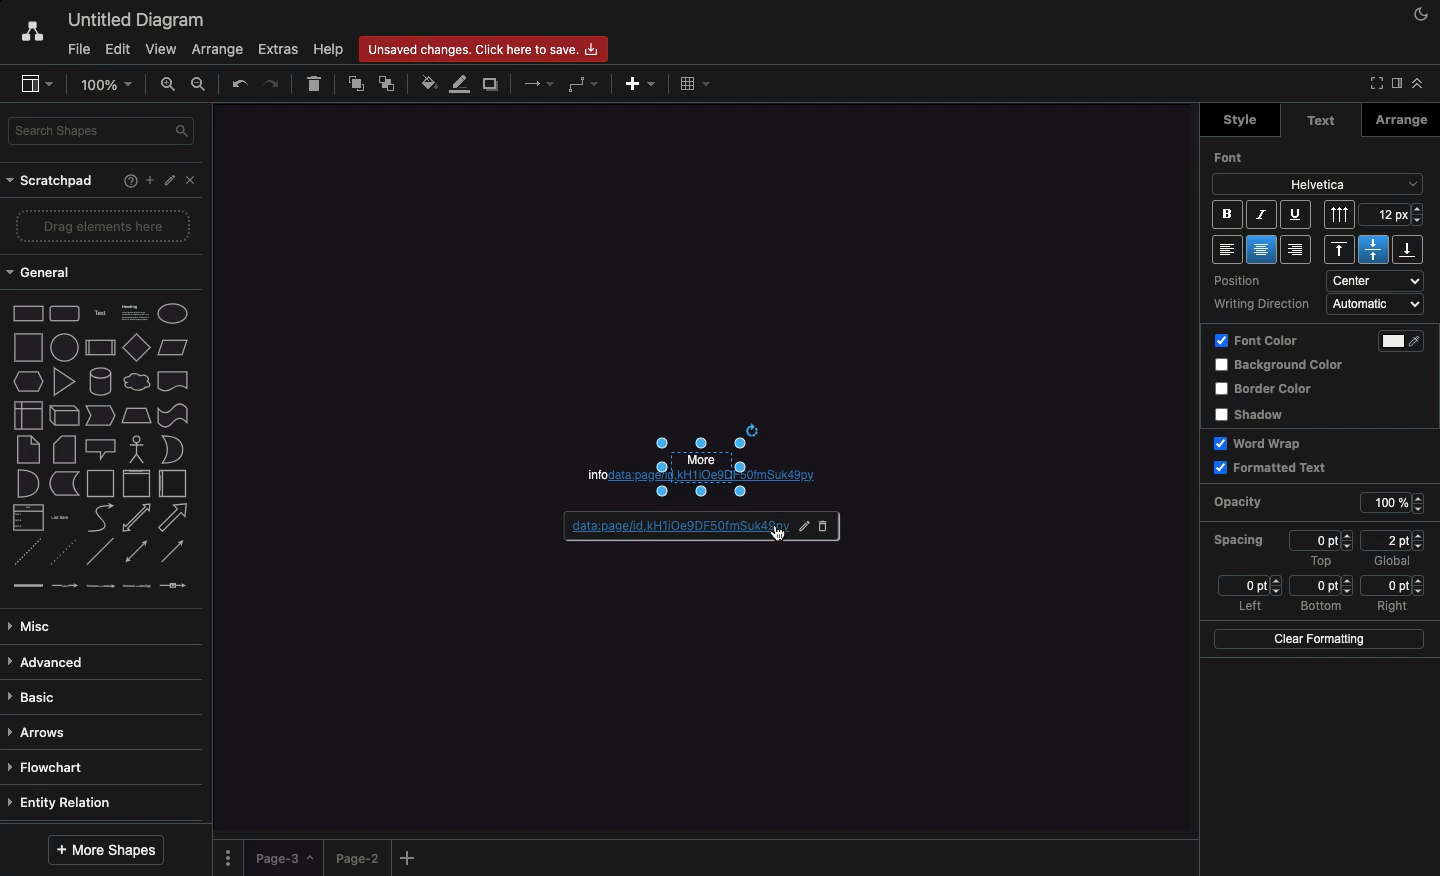  I want to click on Basic, so click(35, 698).